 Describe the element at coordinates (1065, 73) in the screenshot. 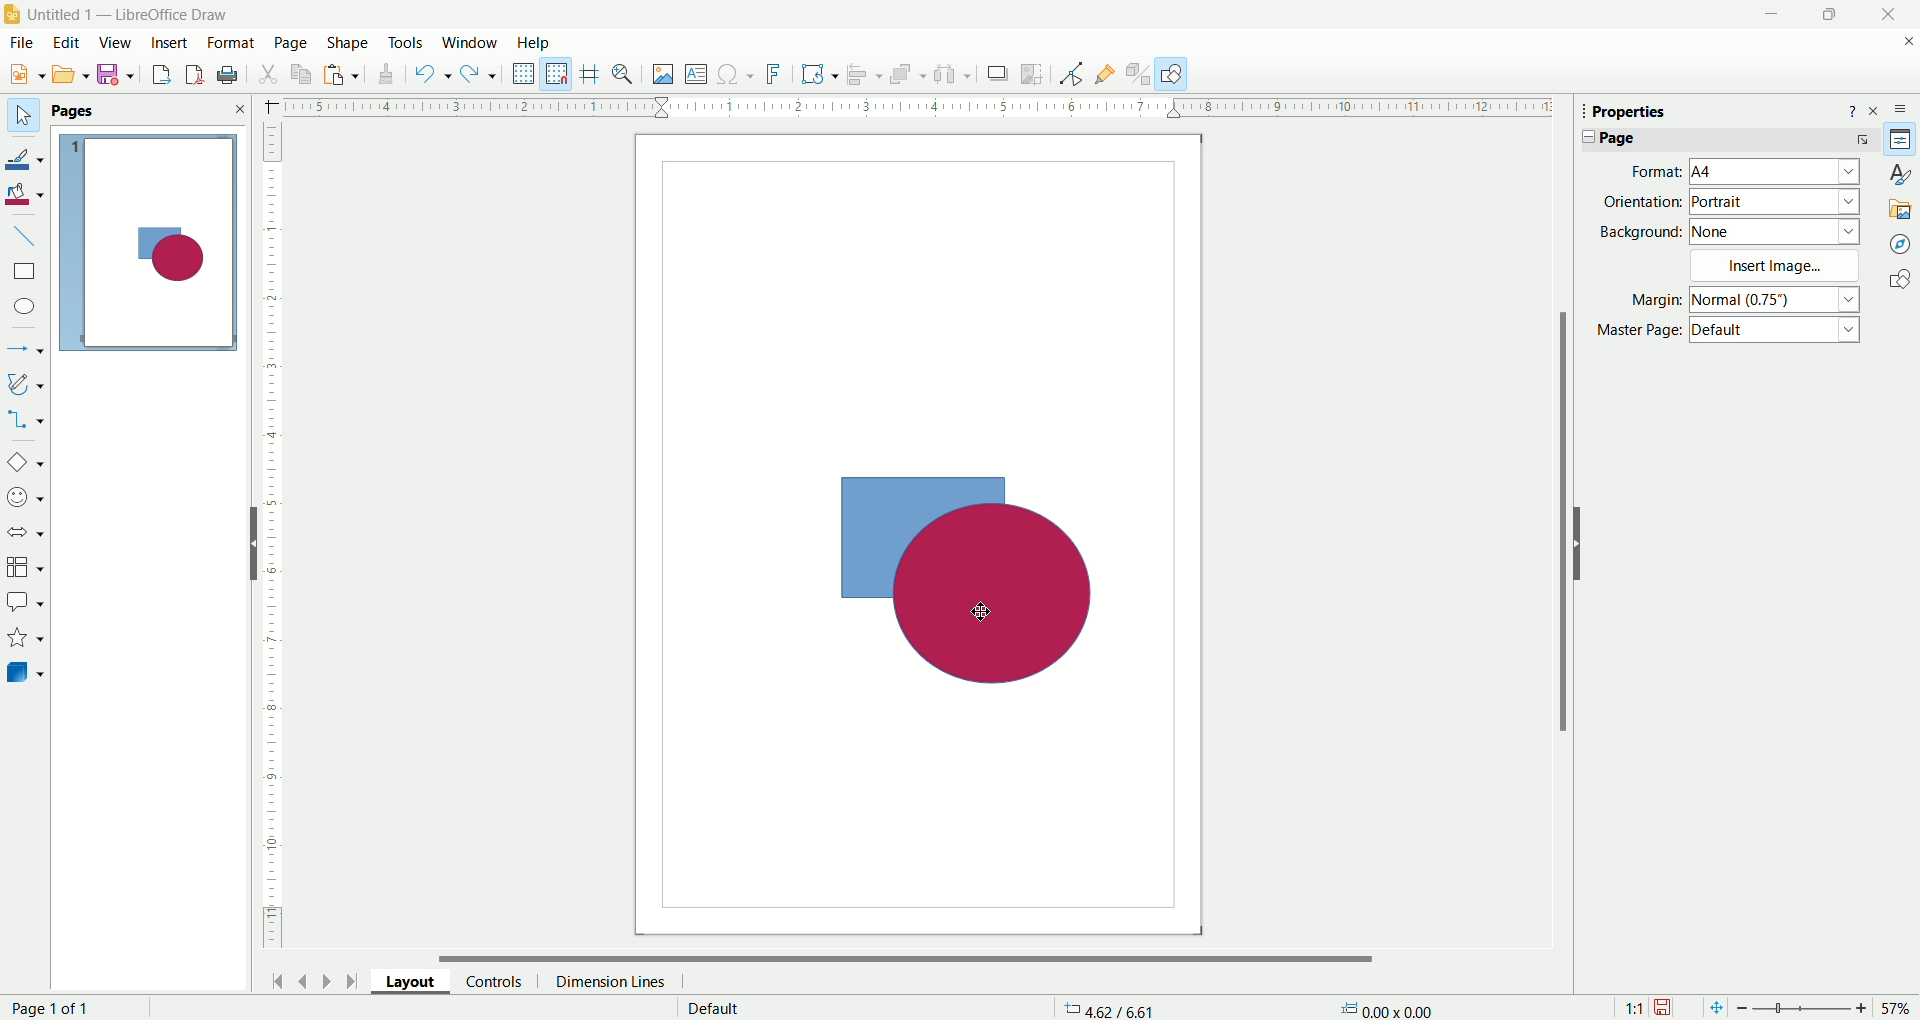

I see `point edit` at that location.